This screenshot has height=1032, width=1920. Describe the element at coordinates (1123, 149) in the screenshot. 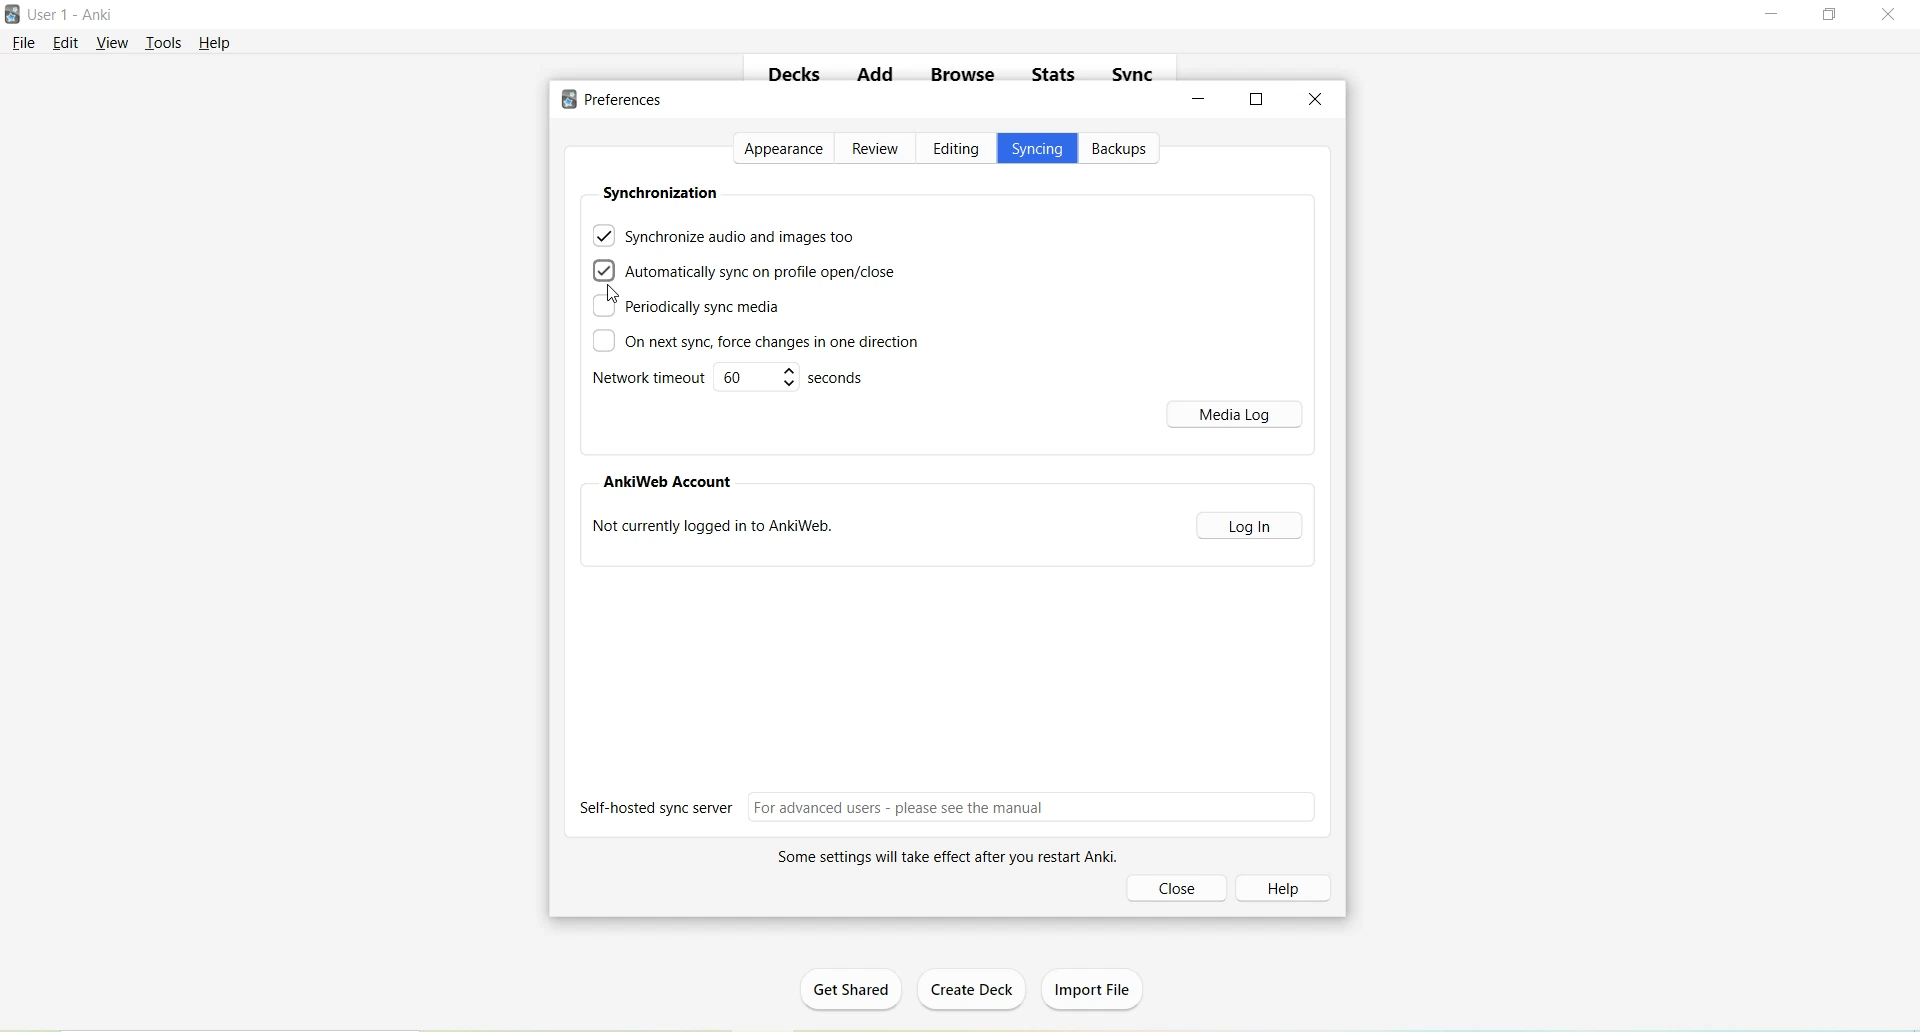

I see `Backups` at that location.